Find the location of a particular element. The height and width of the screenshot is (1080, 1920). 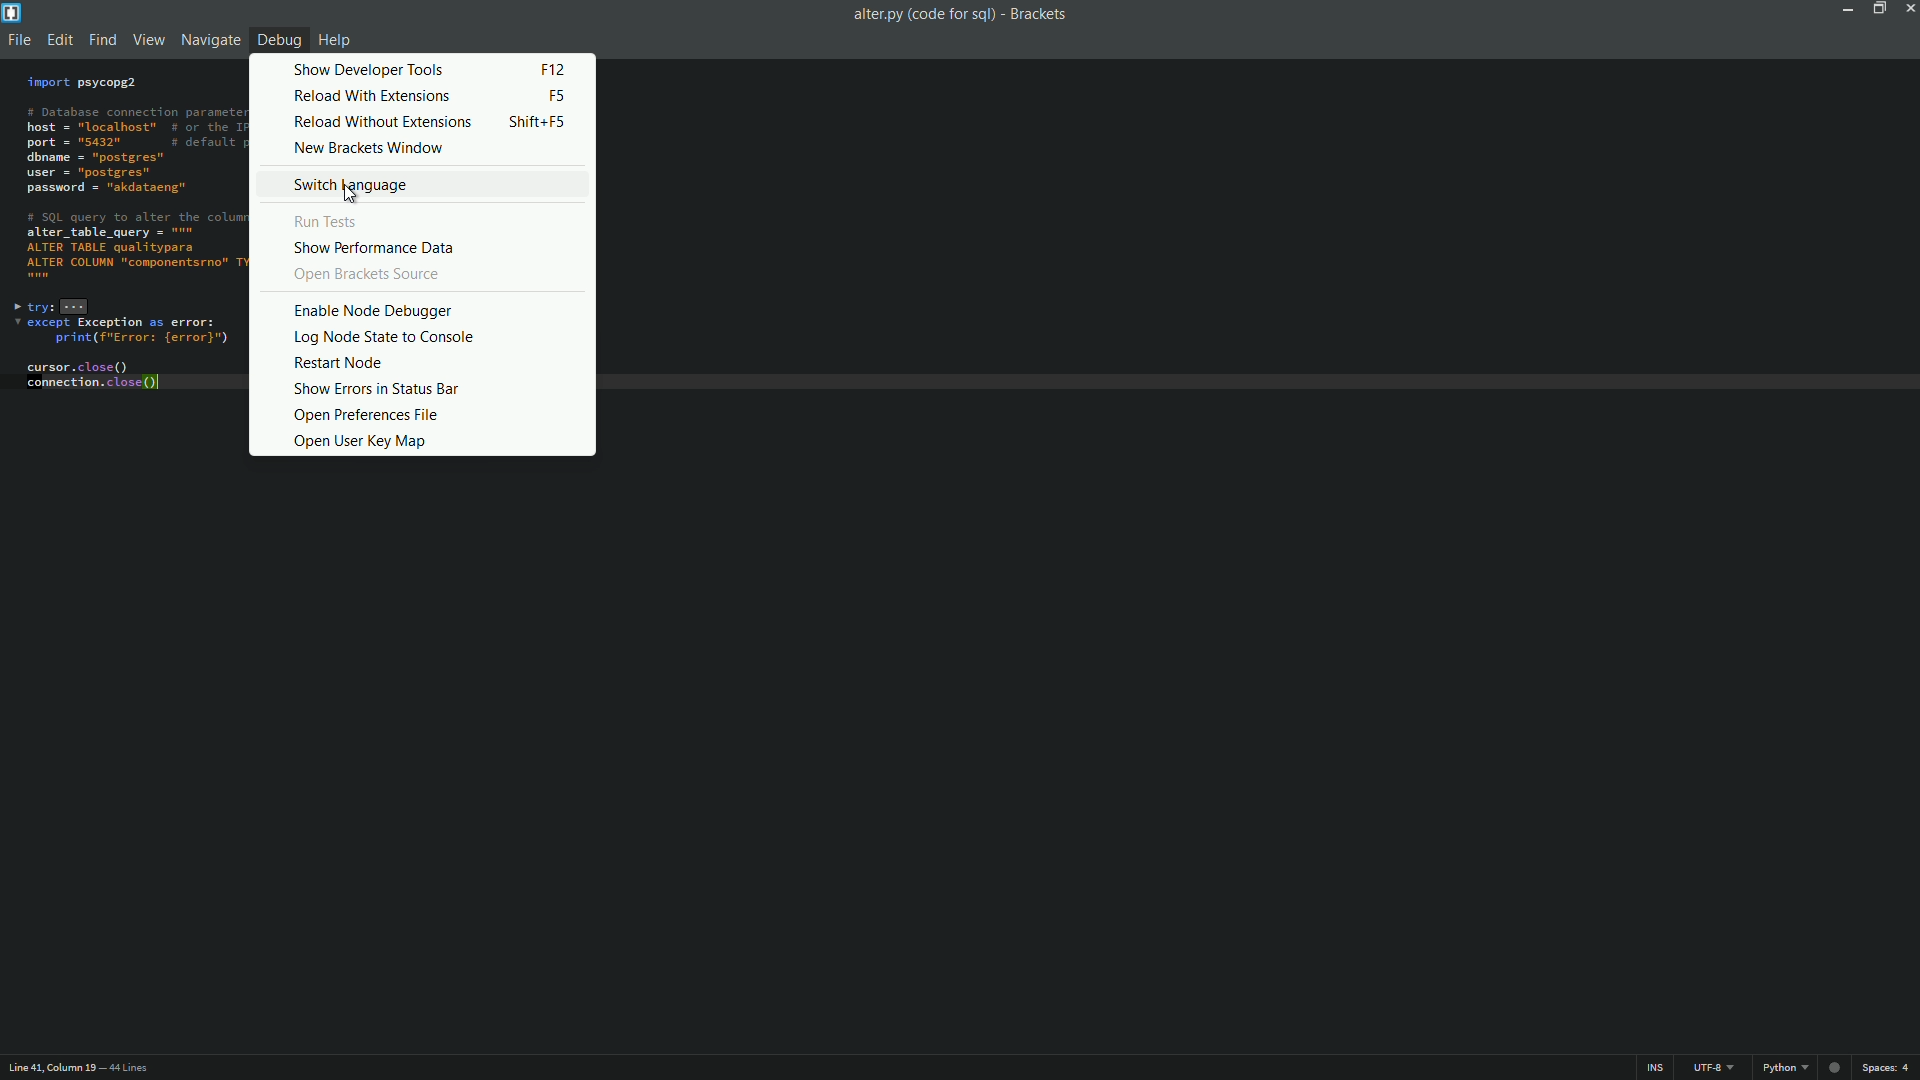

file encoding is located at coordinates (1711, 1068).